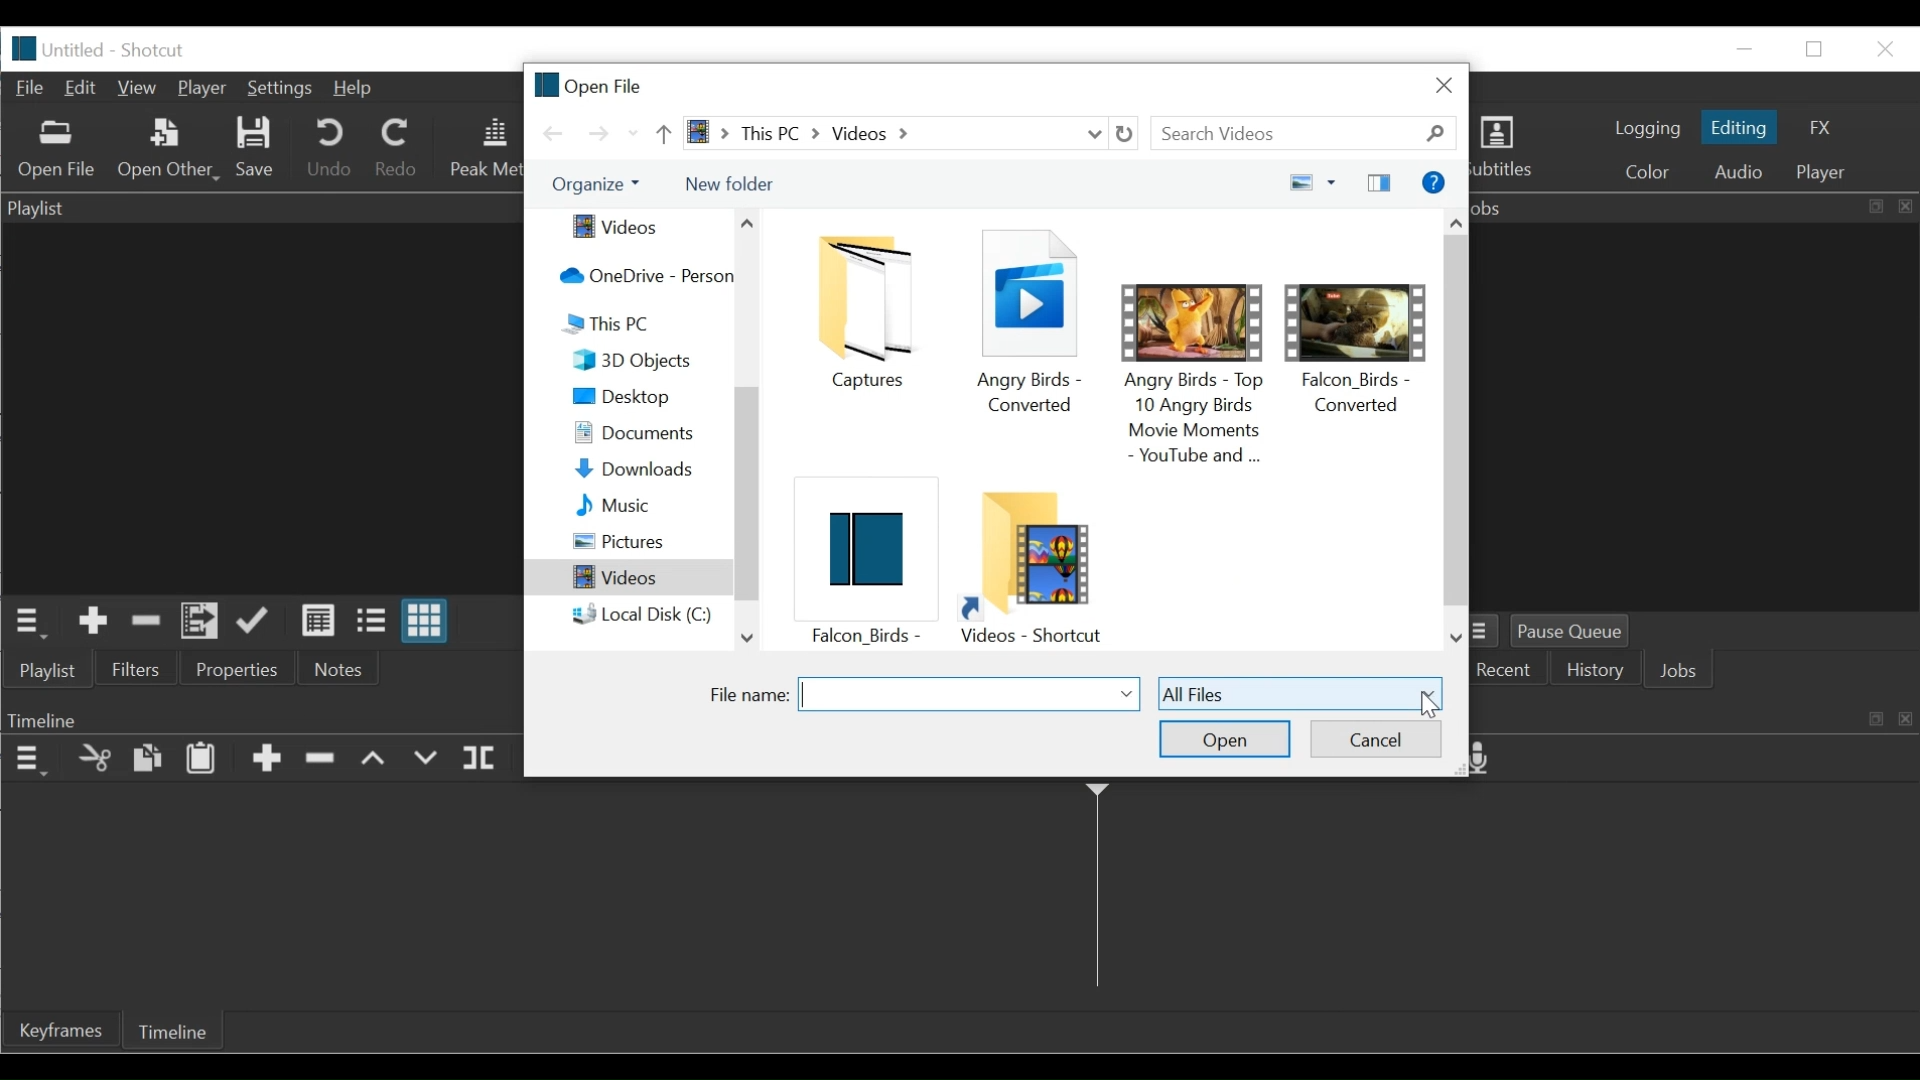 Image resolution: width=1920 pixels, height=1080 pixels. I want to click on Downloads, so click(647, 469).